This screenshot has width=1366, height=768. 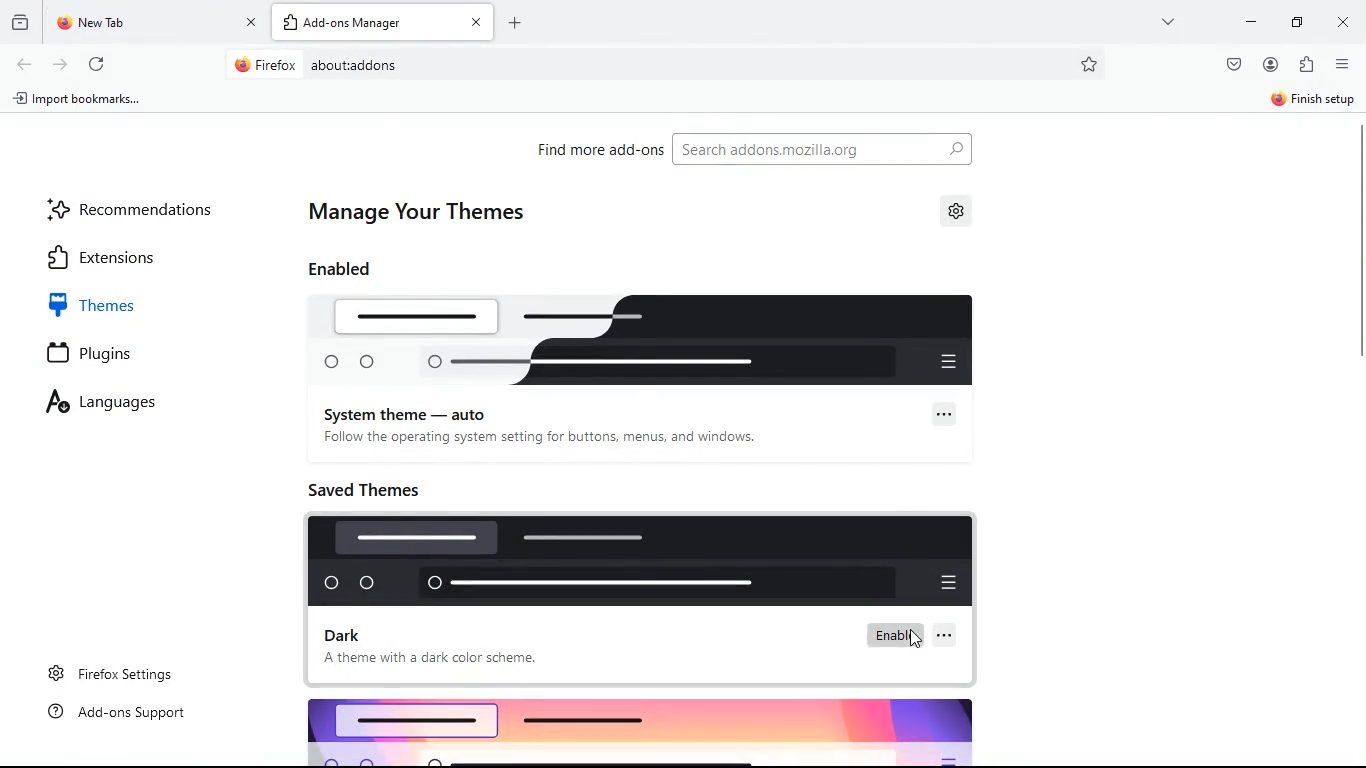 What do you see at coordinates (1251, 21) in the screenshot?
I see `minimize` at bounding box center [1251, 21].